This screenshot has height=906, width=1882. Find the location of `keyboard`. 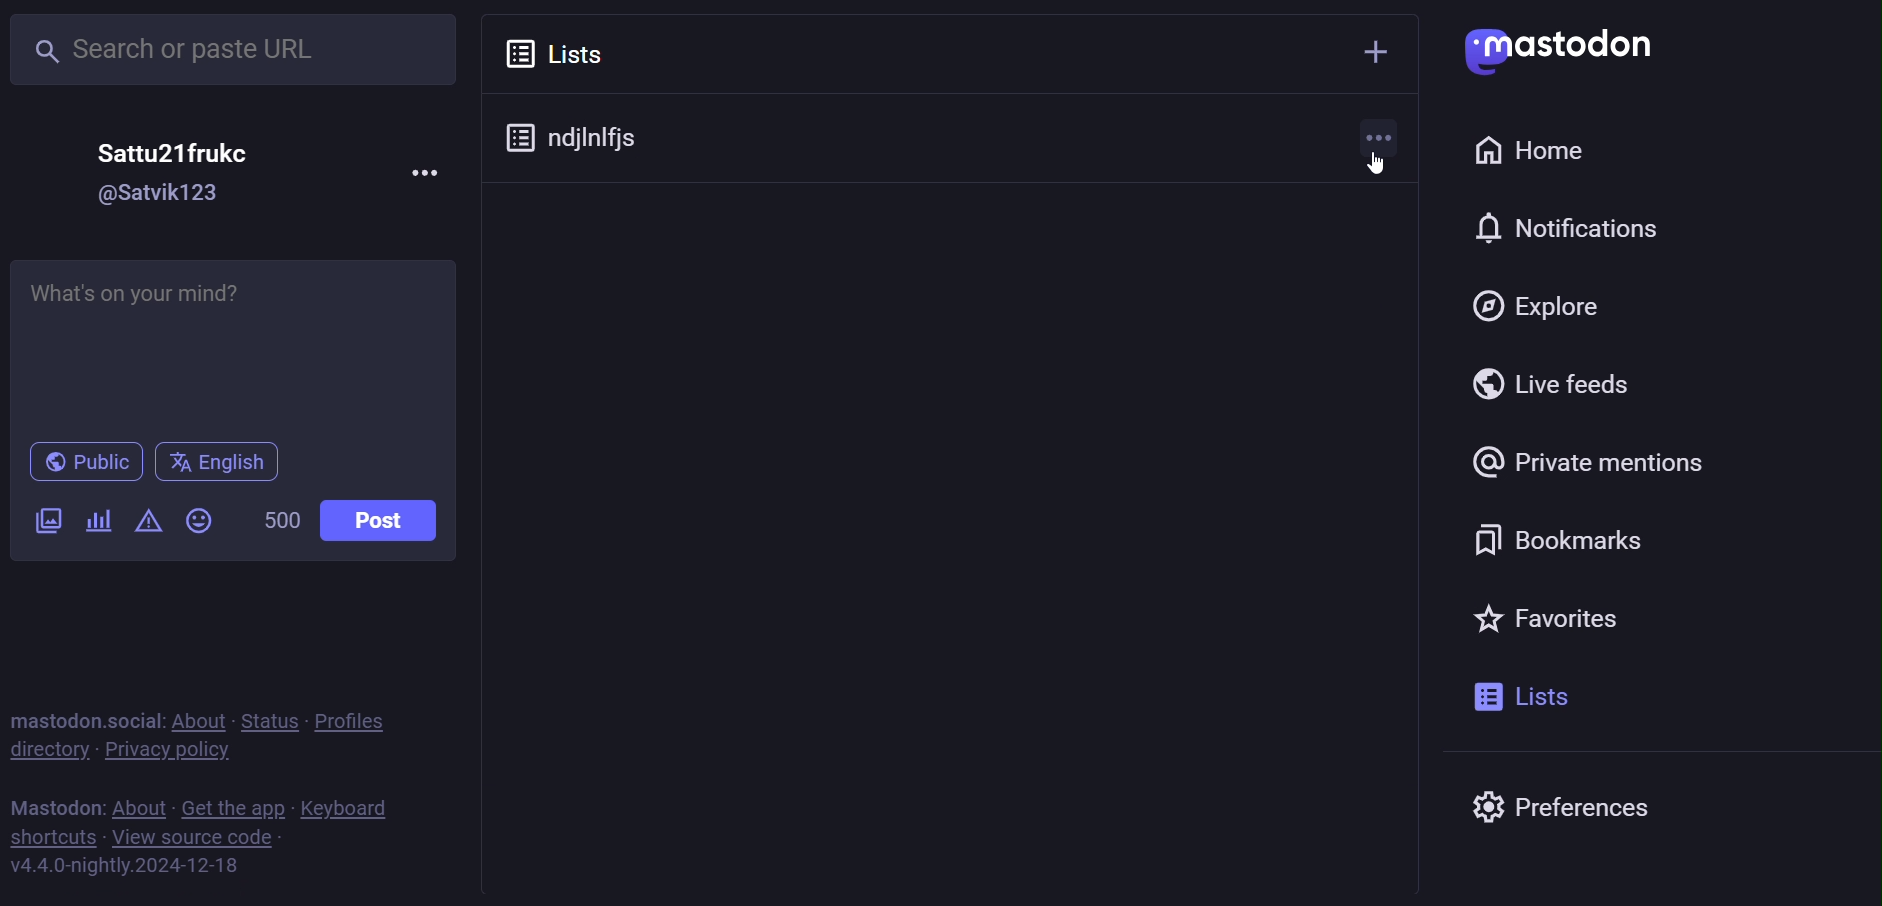

keyboard is located at coordinates (353, 808).